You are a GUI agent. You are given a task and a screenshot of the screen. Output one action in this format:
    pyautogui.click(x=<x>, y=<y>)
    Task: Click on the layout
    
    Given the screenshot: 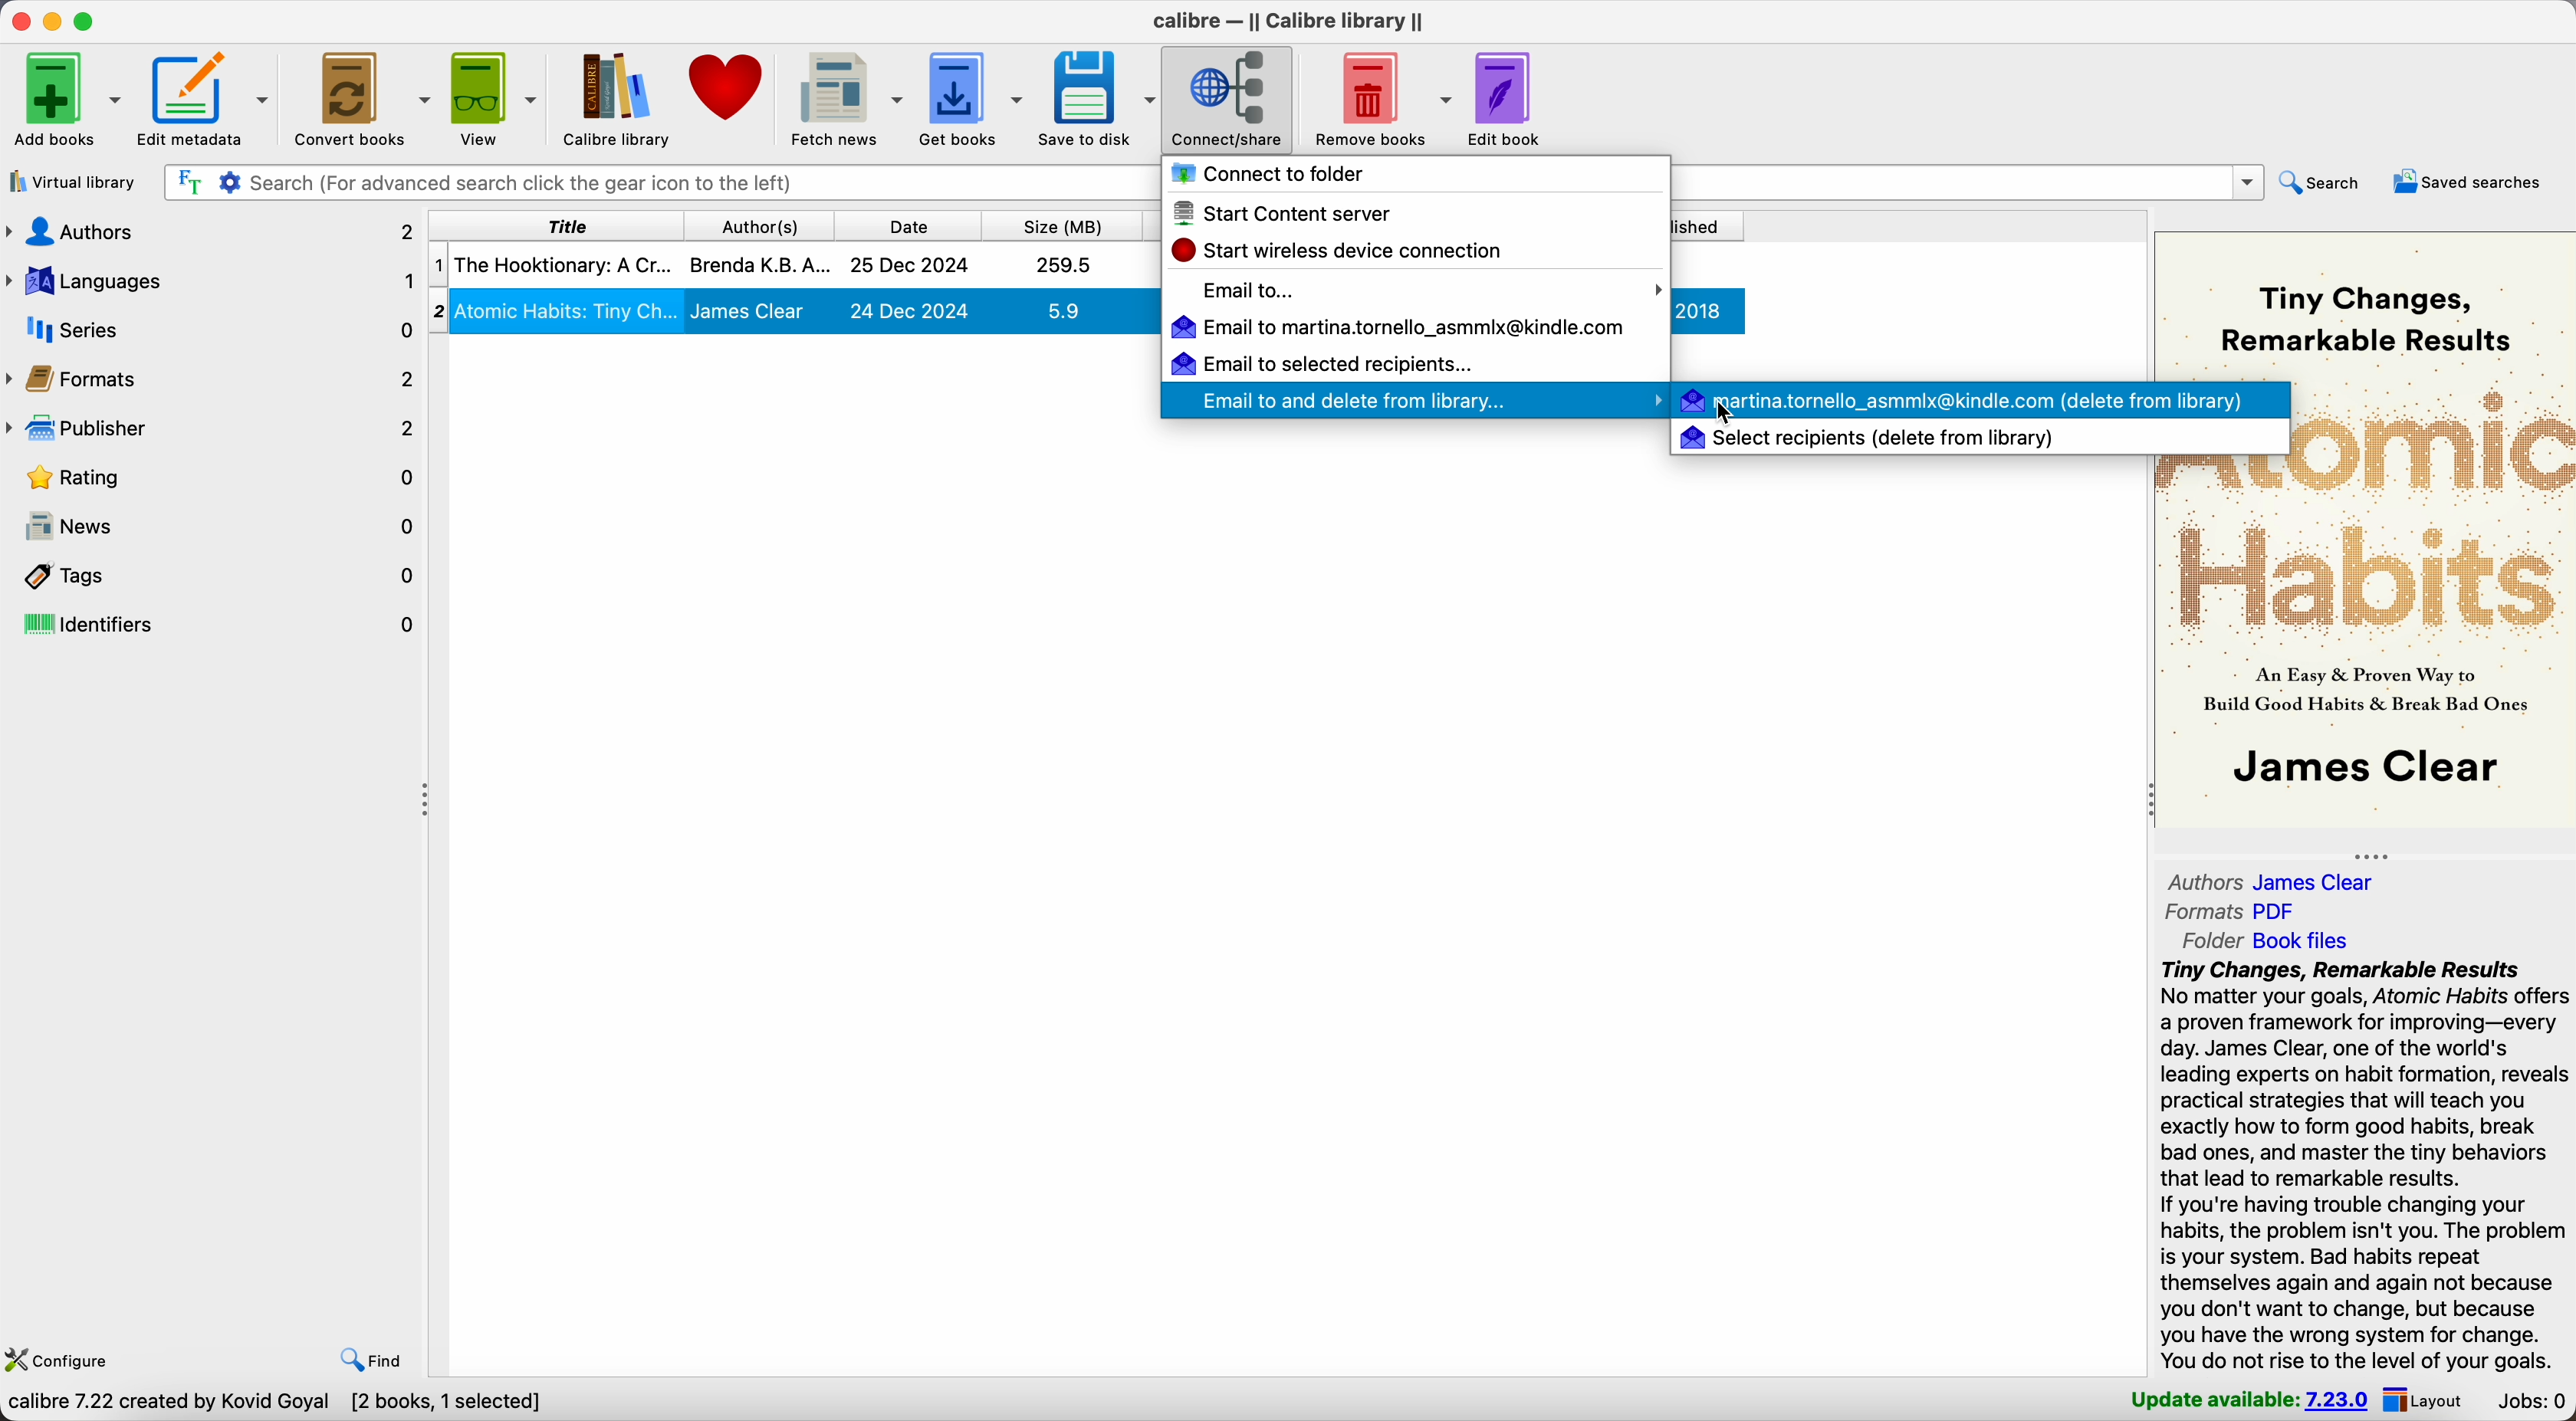 What is the action you would take?
    pyautogui.click(x=2428, y=1401)
    